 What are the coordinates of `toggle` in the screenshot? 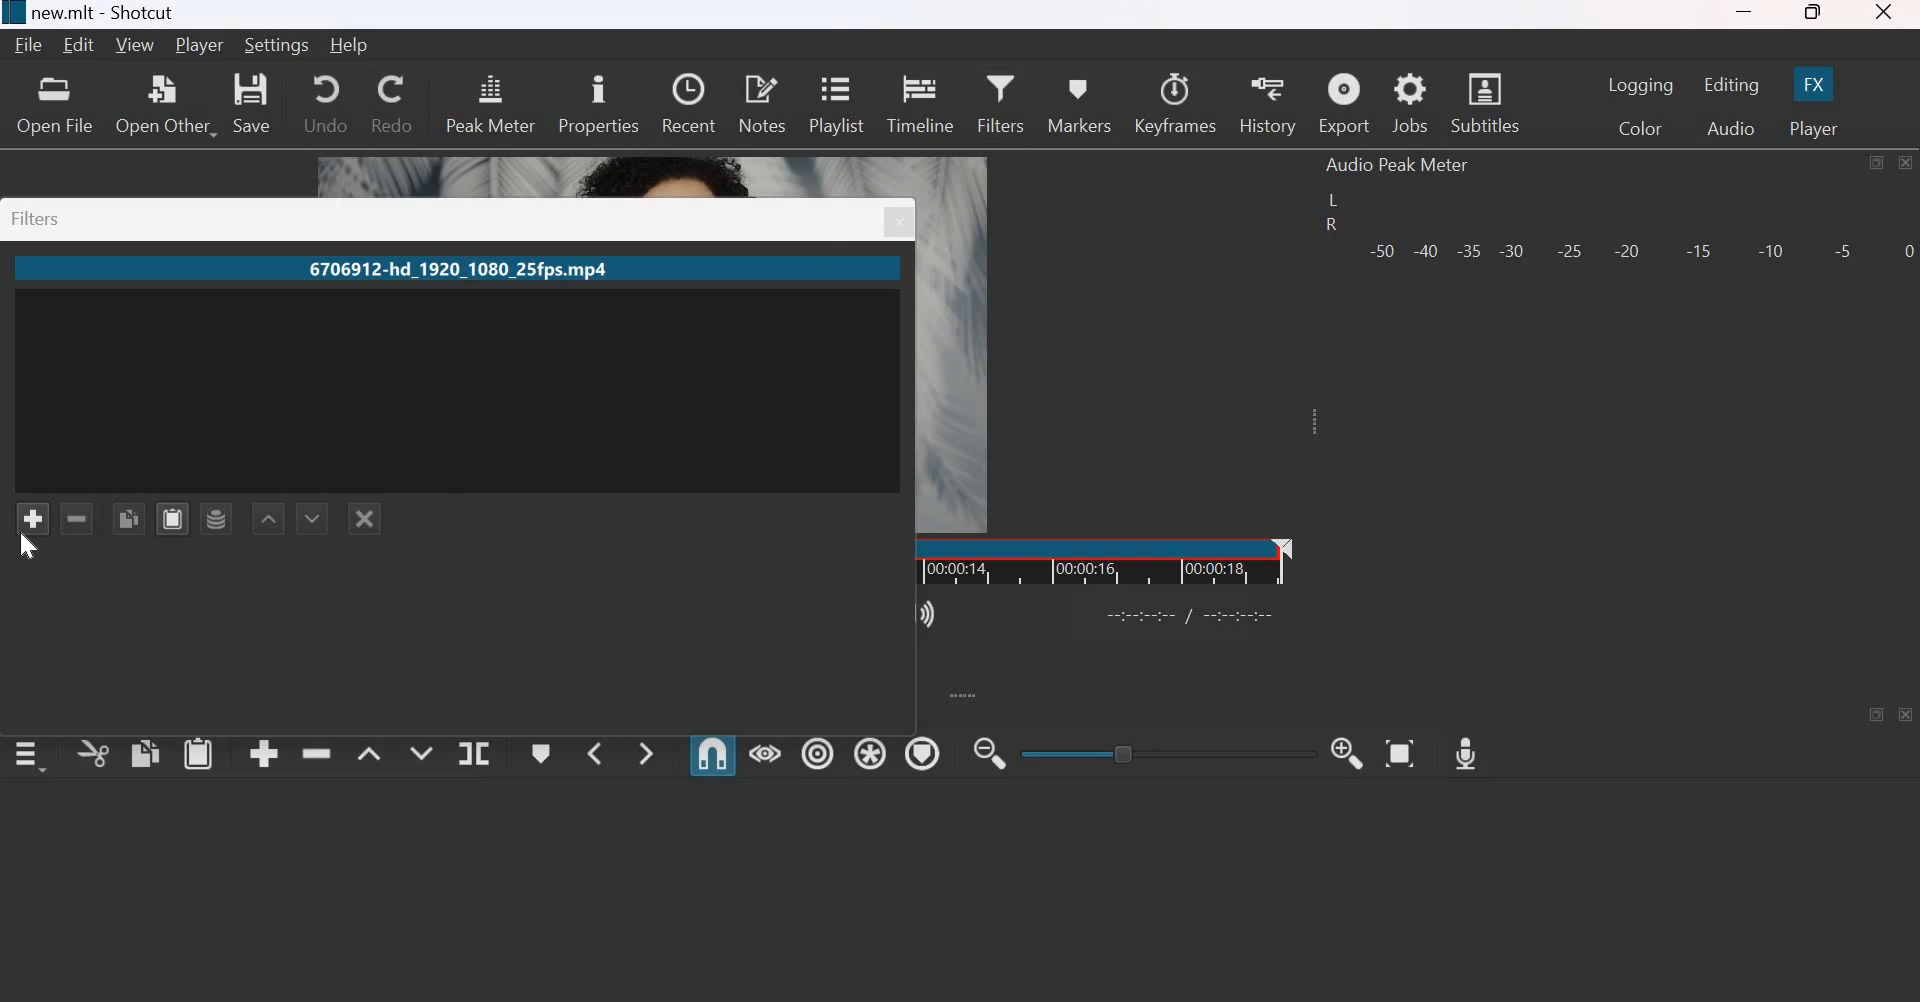 It's located at (1171, 751).